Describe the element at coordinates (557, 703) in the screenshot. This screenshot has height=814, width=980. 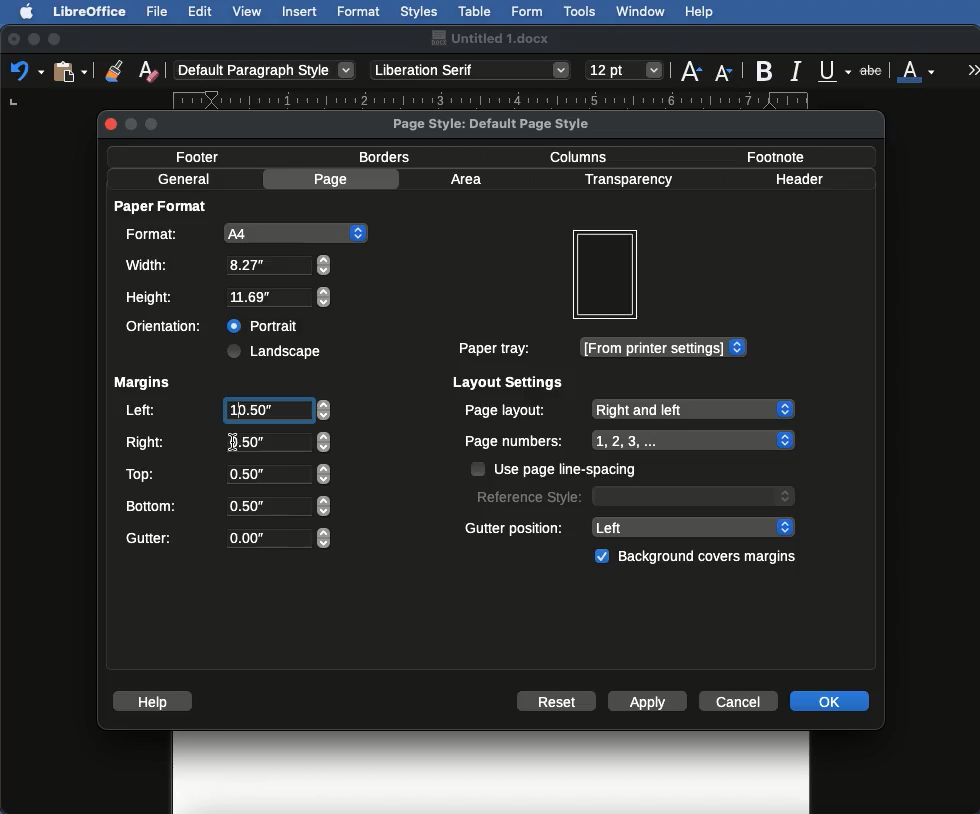
I see `Reset` at that location.